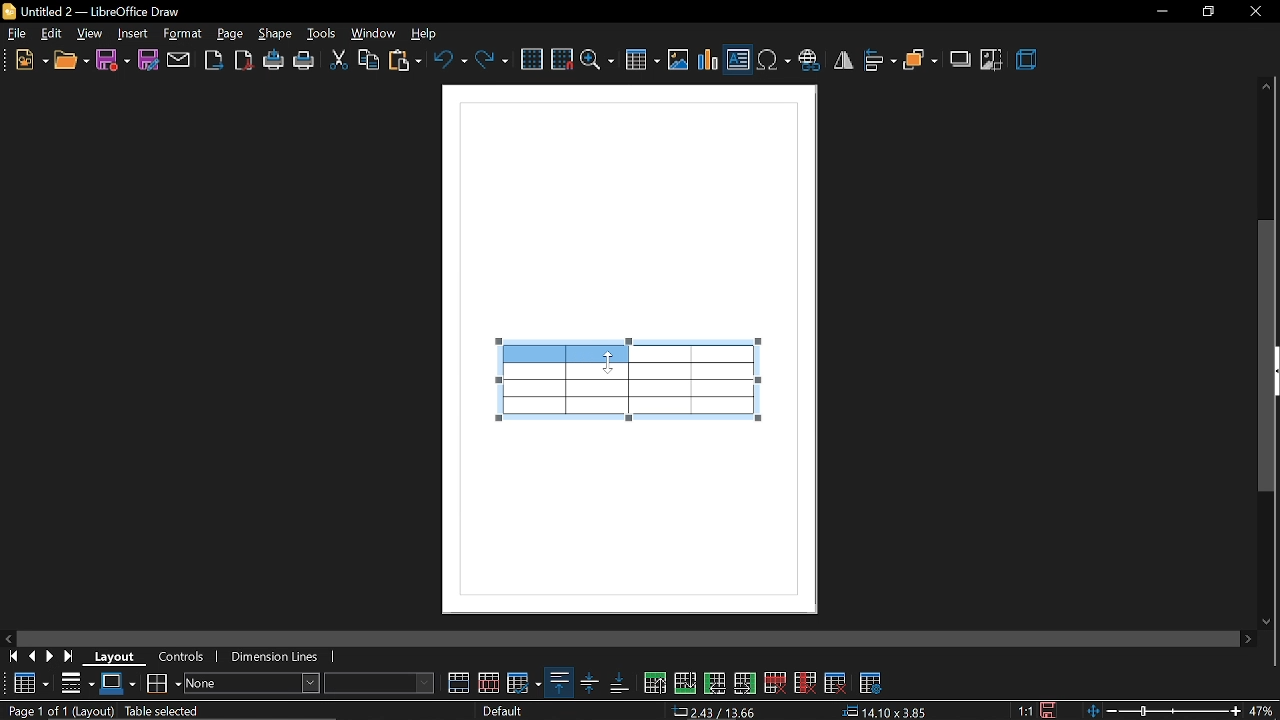 The width and height of the screenshot is (1280, 720). Describe the element at coordinates (458, 683) in the screenshot. I see `merge cells` at that location.